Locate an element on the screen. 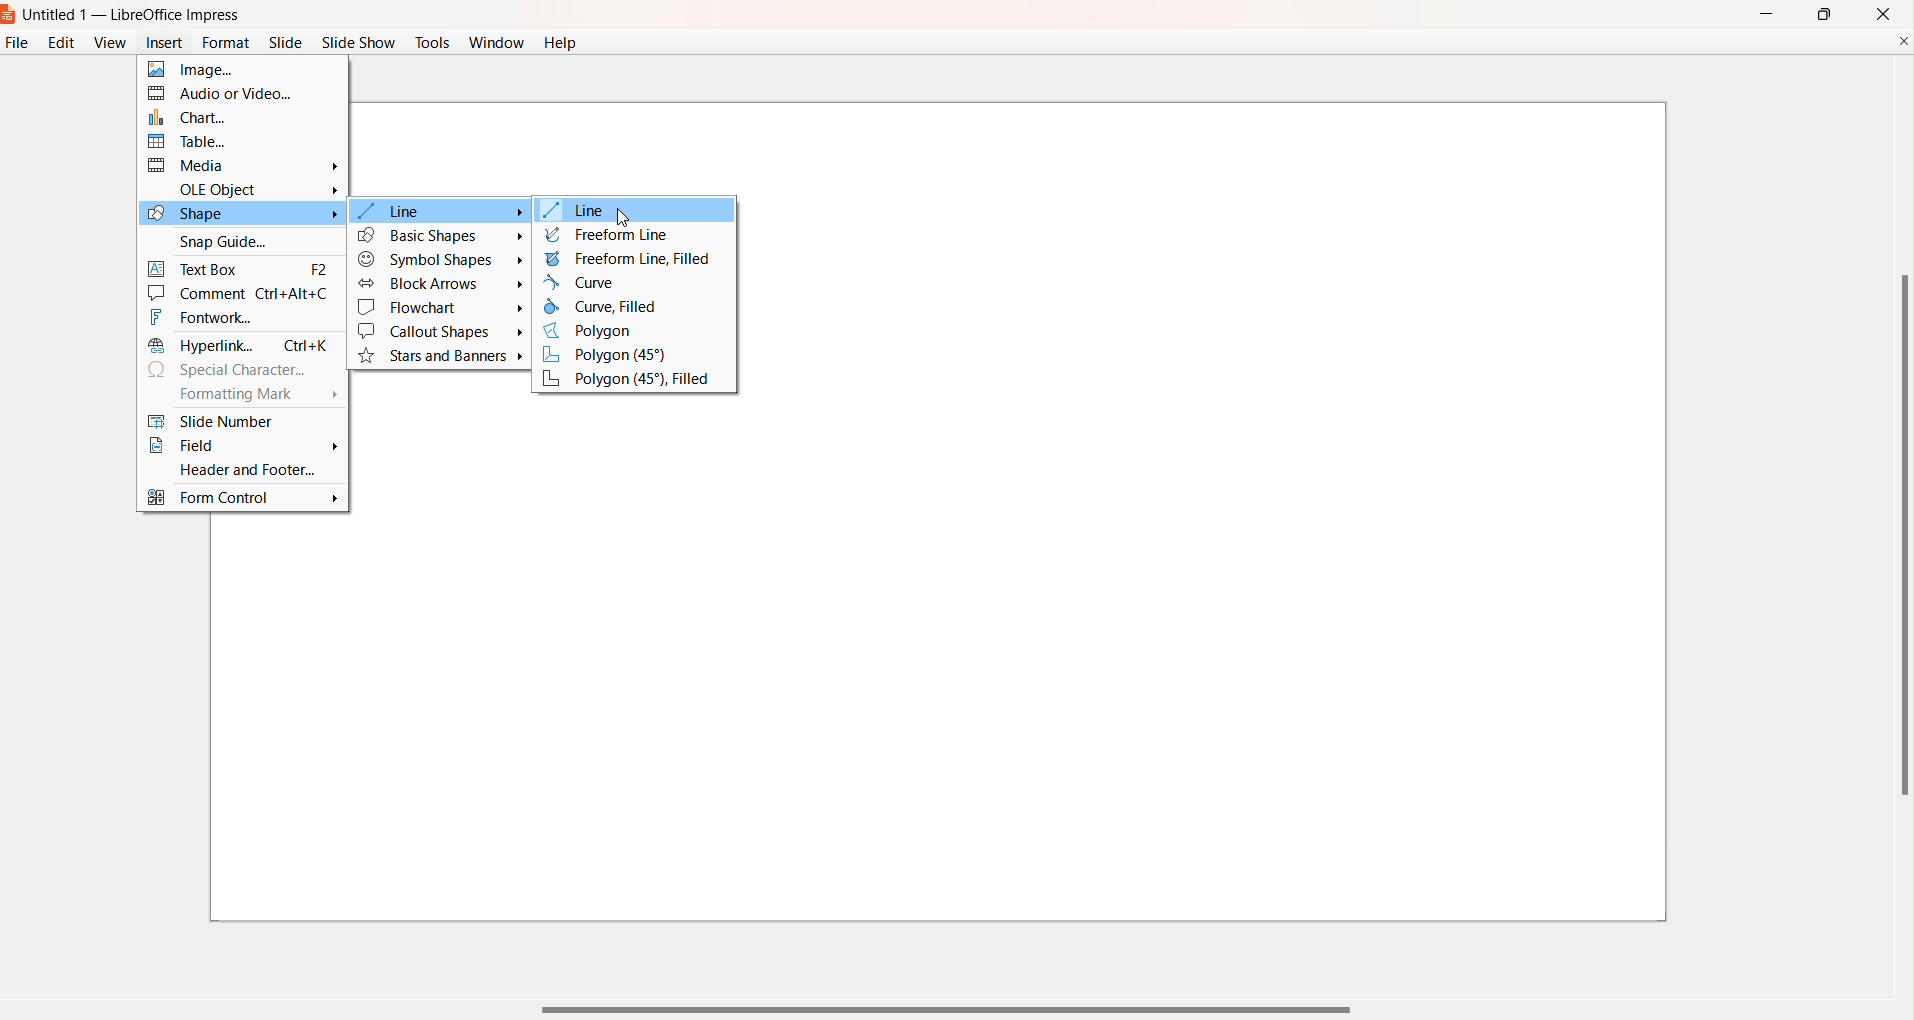 The image size is (1914, 1020). Snap Guide is located at coordinates (232, 240).